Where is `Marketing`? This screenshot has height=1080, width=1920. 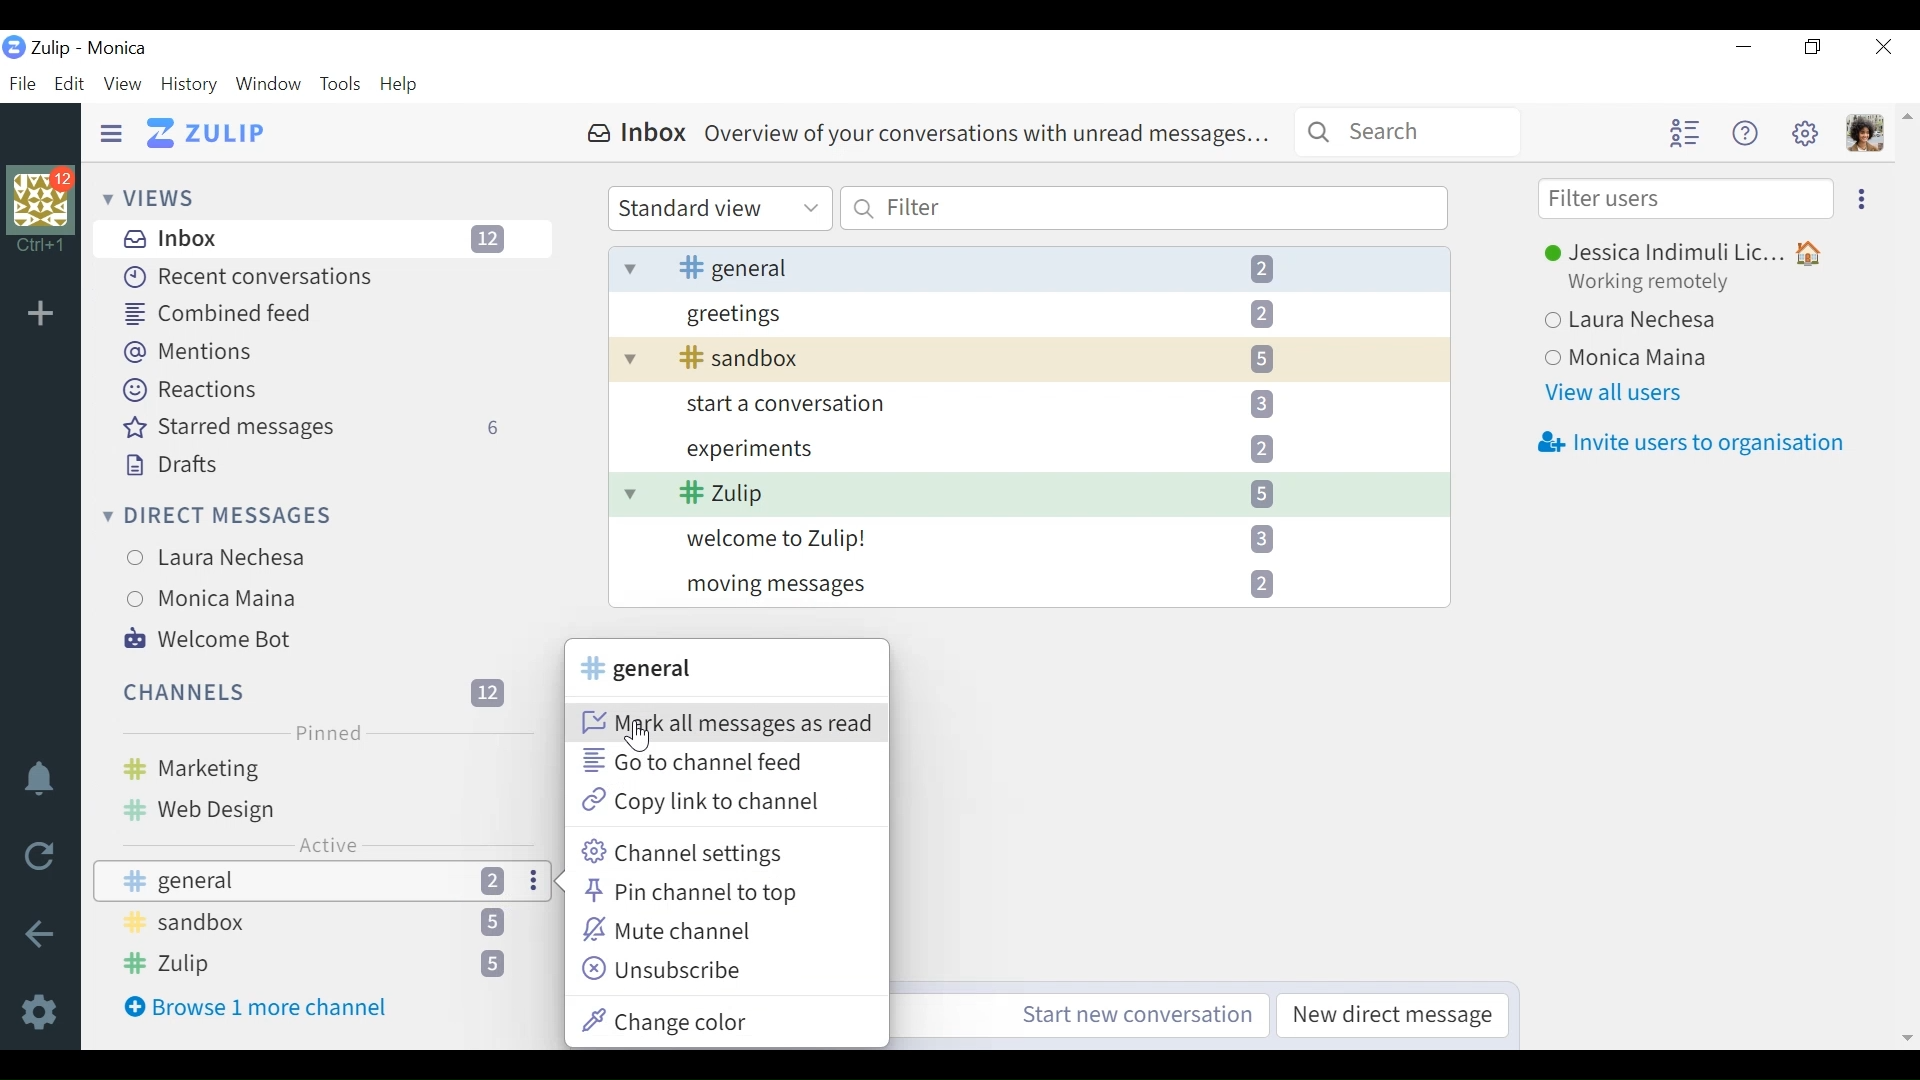
Marketing is located at coordinates (314, 767).